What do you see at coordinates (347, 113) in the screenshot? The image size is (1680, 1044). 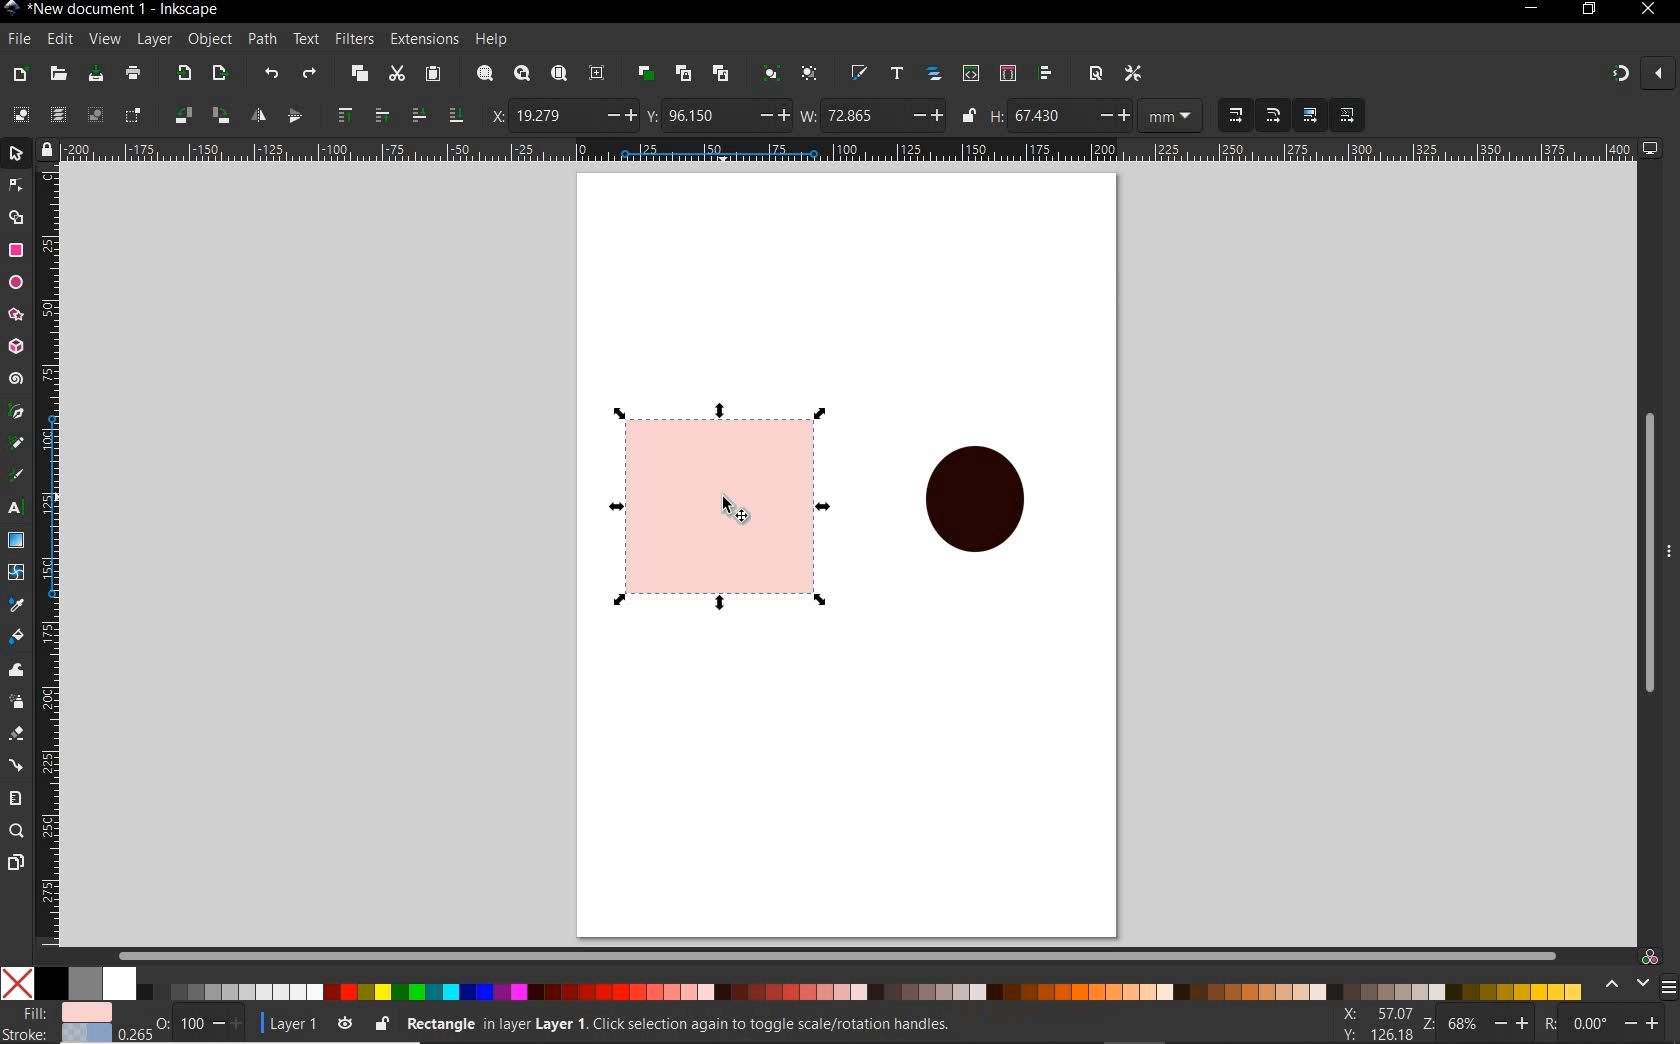 I see `raise to top` at bounding box center [347, 113].